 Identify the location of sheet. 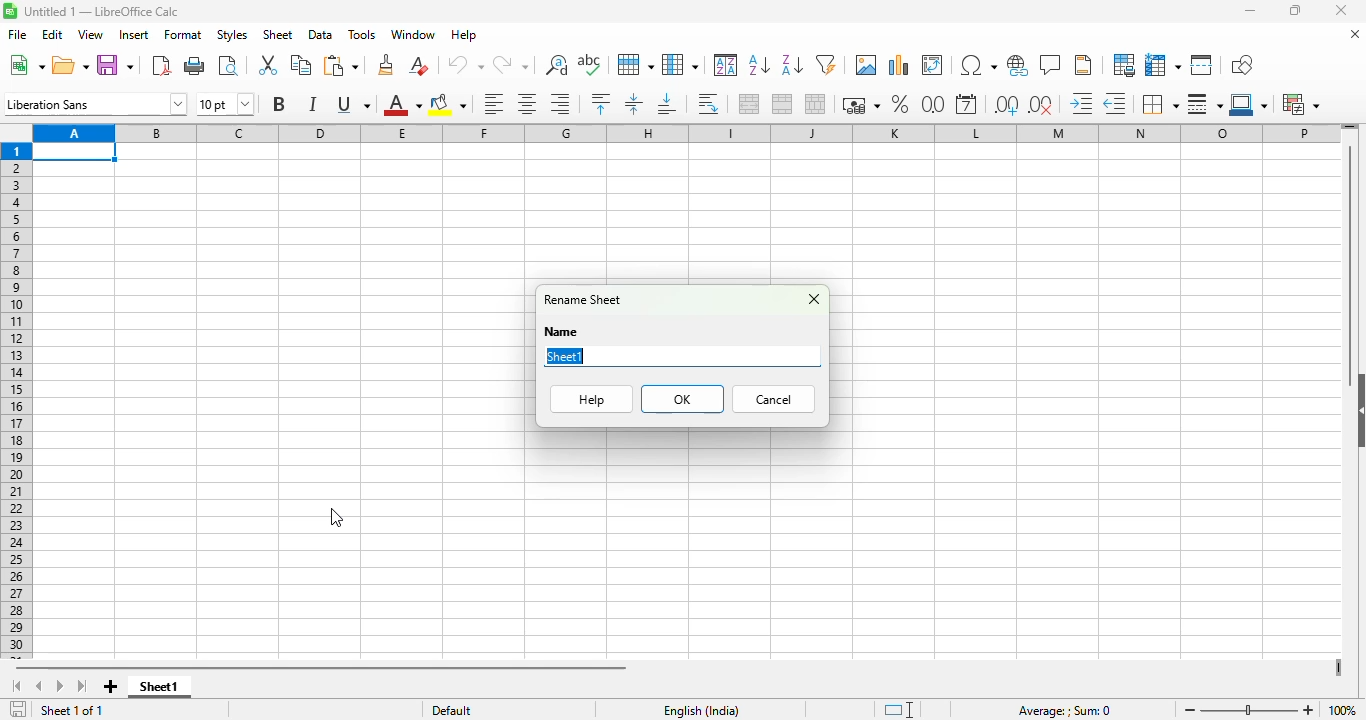
(277, 34).